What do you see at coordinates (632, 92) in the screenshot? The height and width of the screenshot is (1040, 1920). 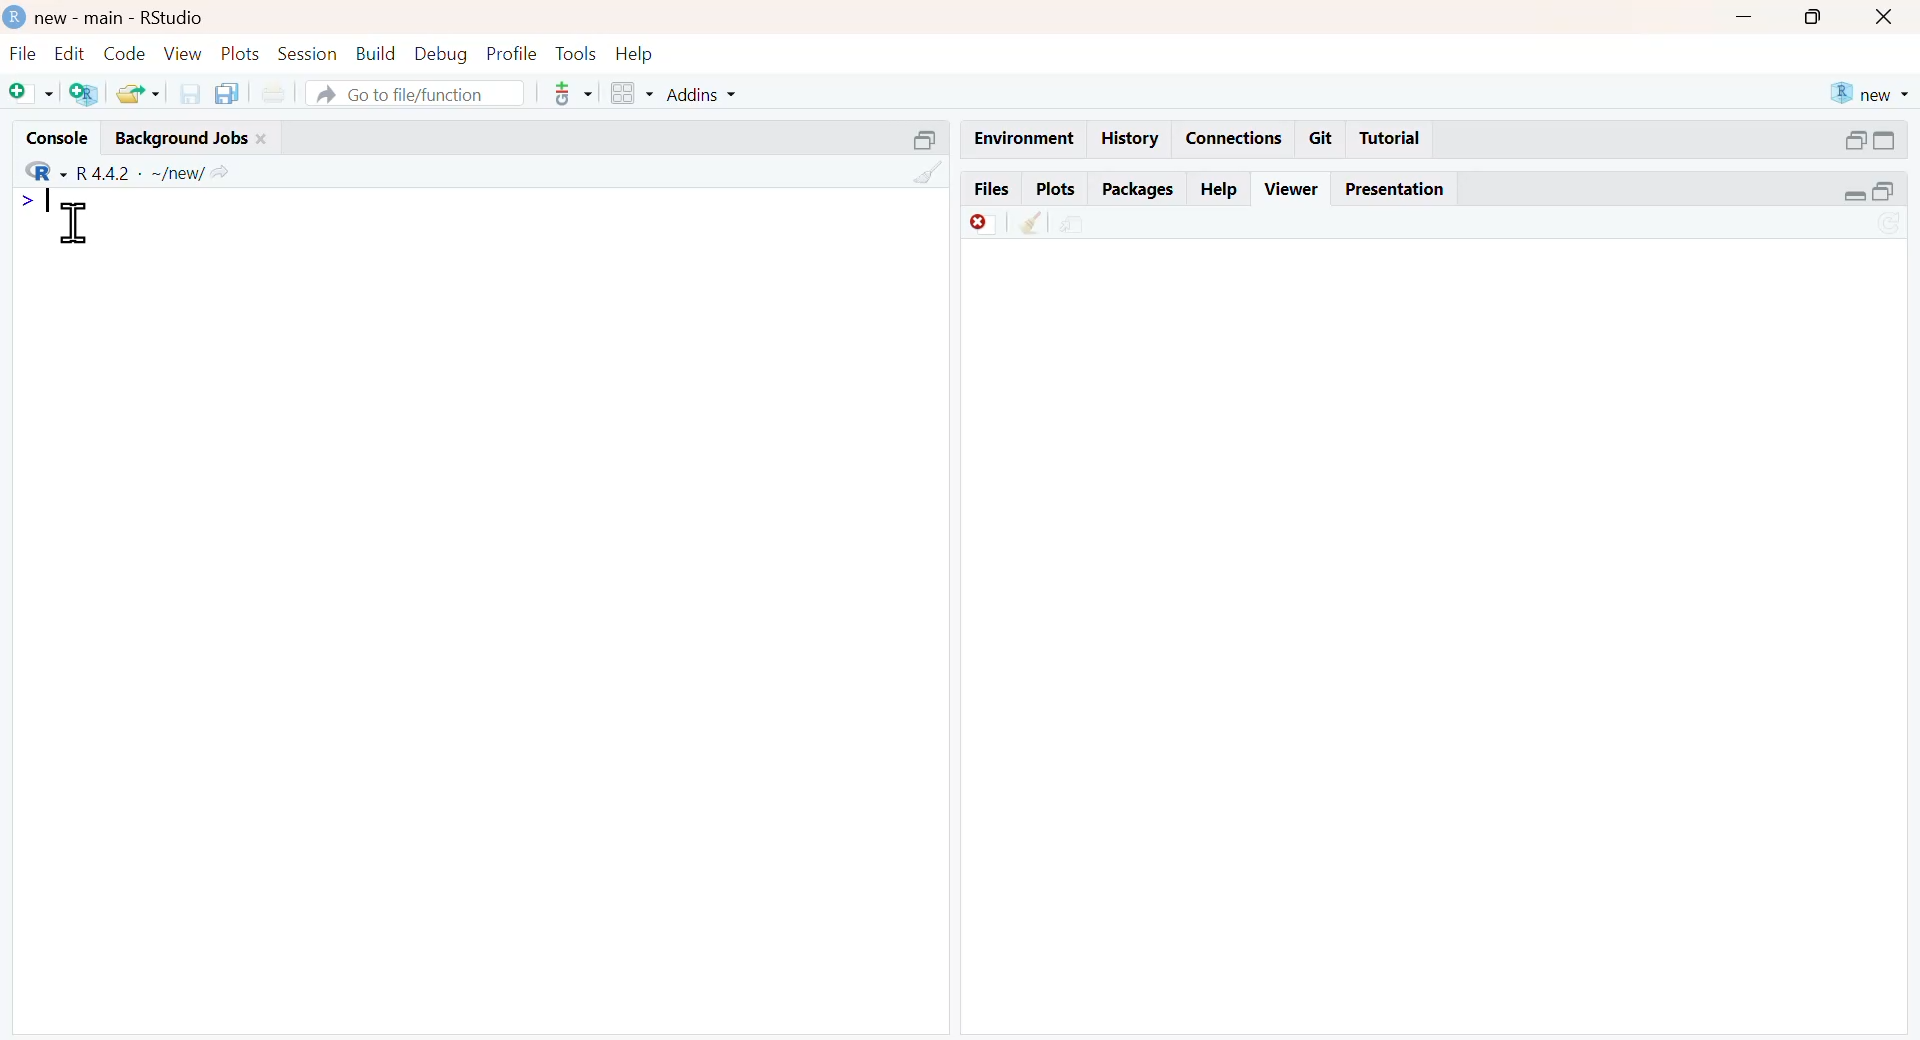 I see `grid` at bounding box center [632, 92].